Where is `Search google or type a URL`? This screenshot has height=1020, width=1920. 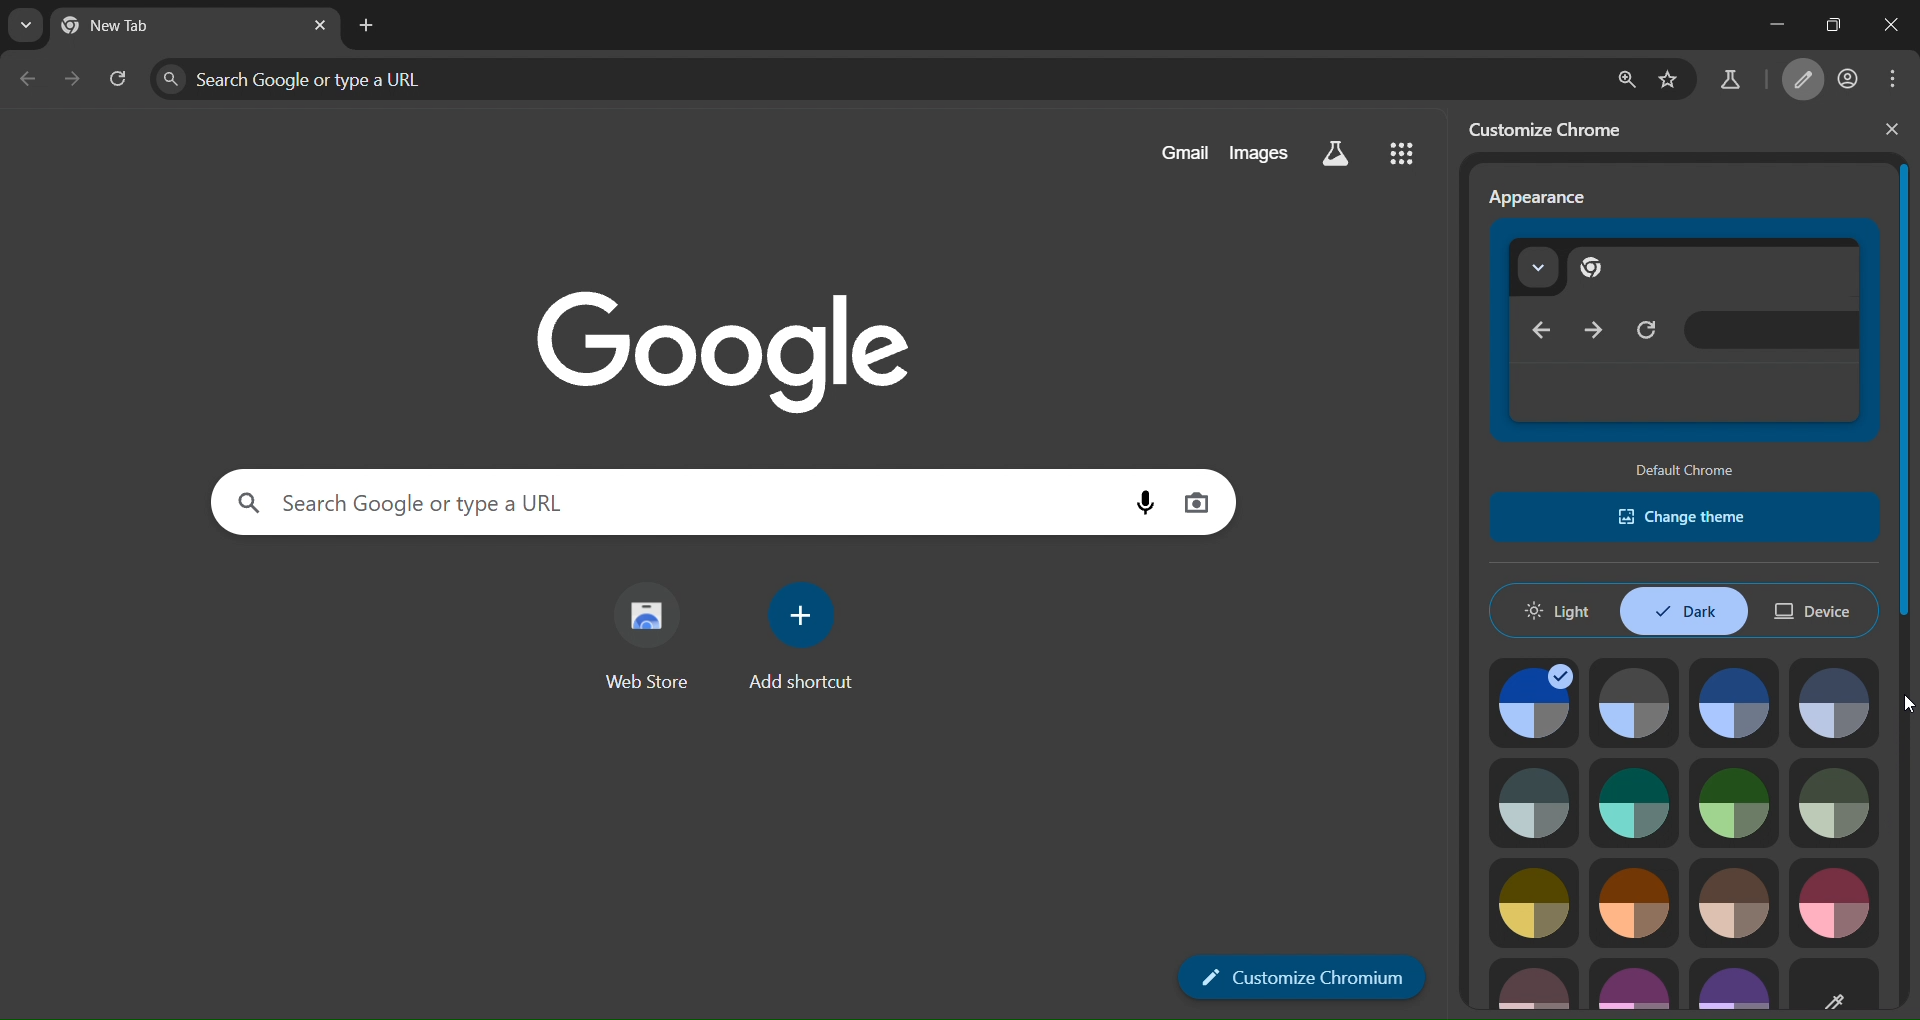 Search google or type a URL is located at coordinates (875, 78).